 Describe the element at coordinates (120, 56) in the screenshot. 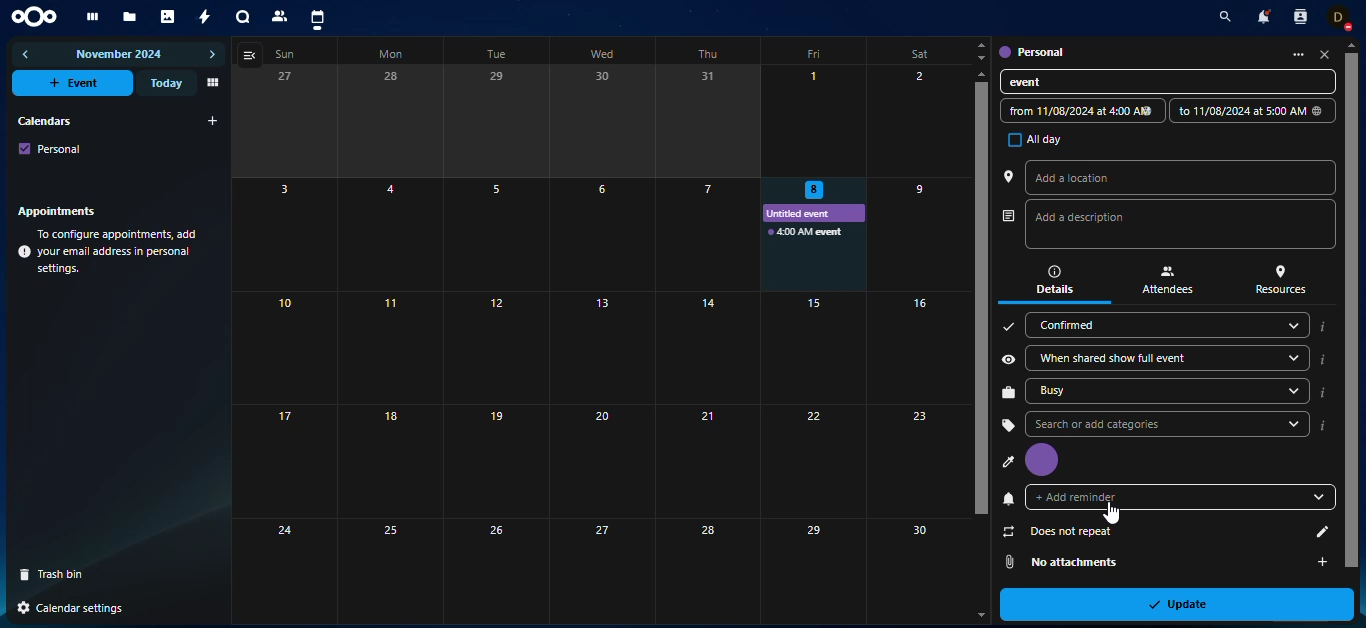

I see `november` at that location.